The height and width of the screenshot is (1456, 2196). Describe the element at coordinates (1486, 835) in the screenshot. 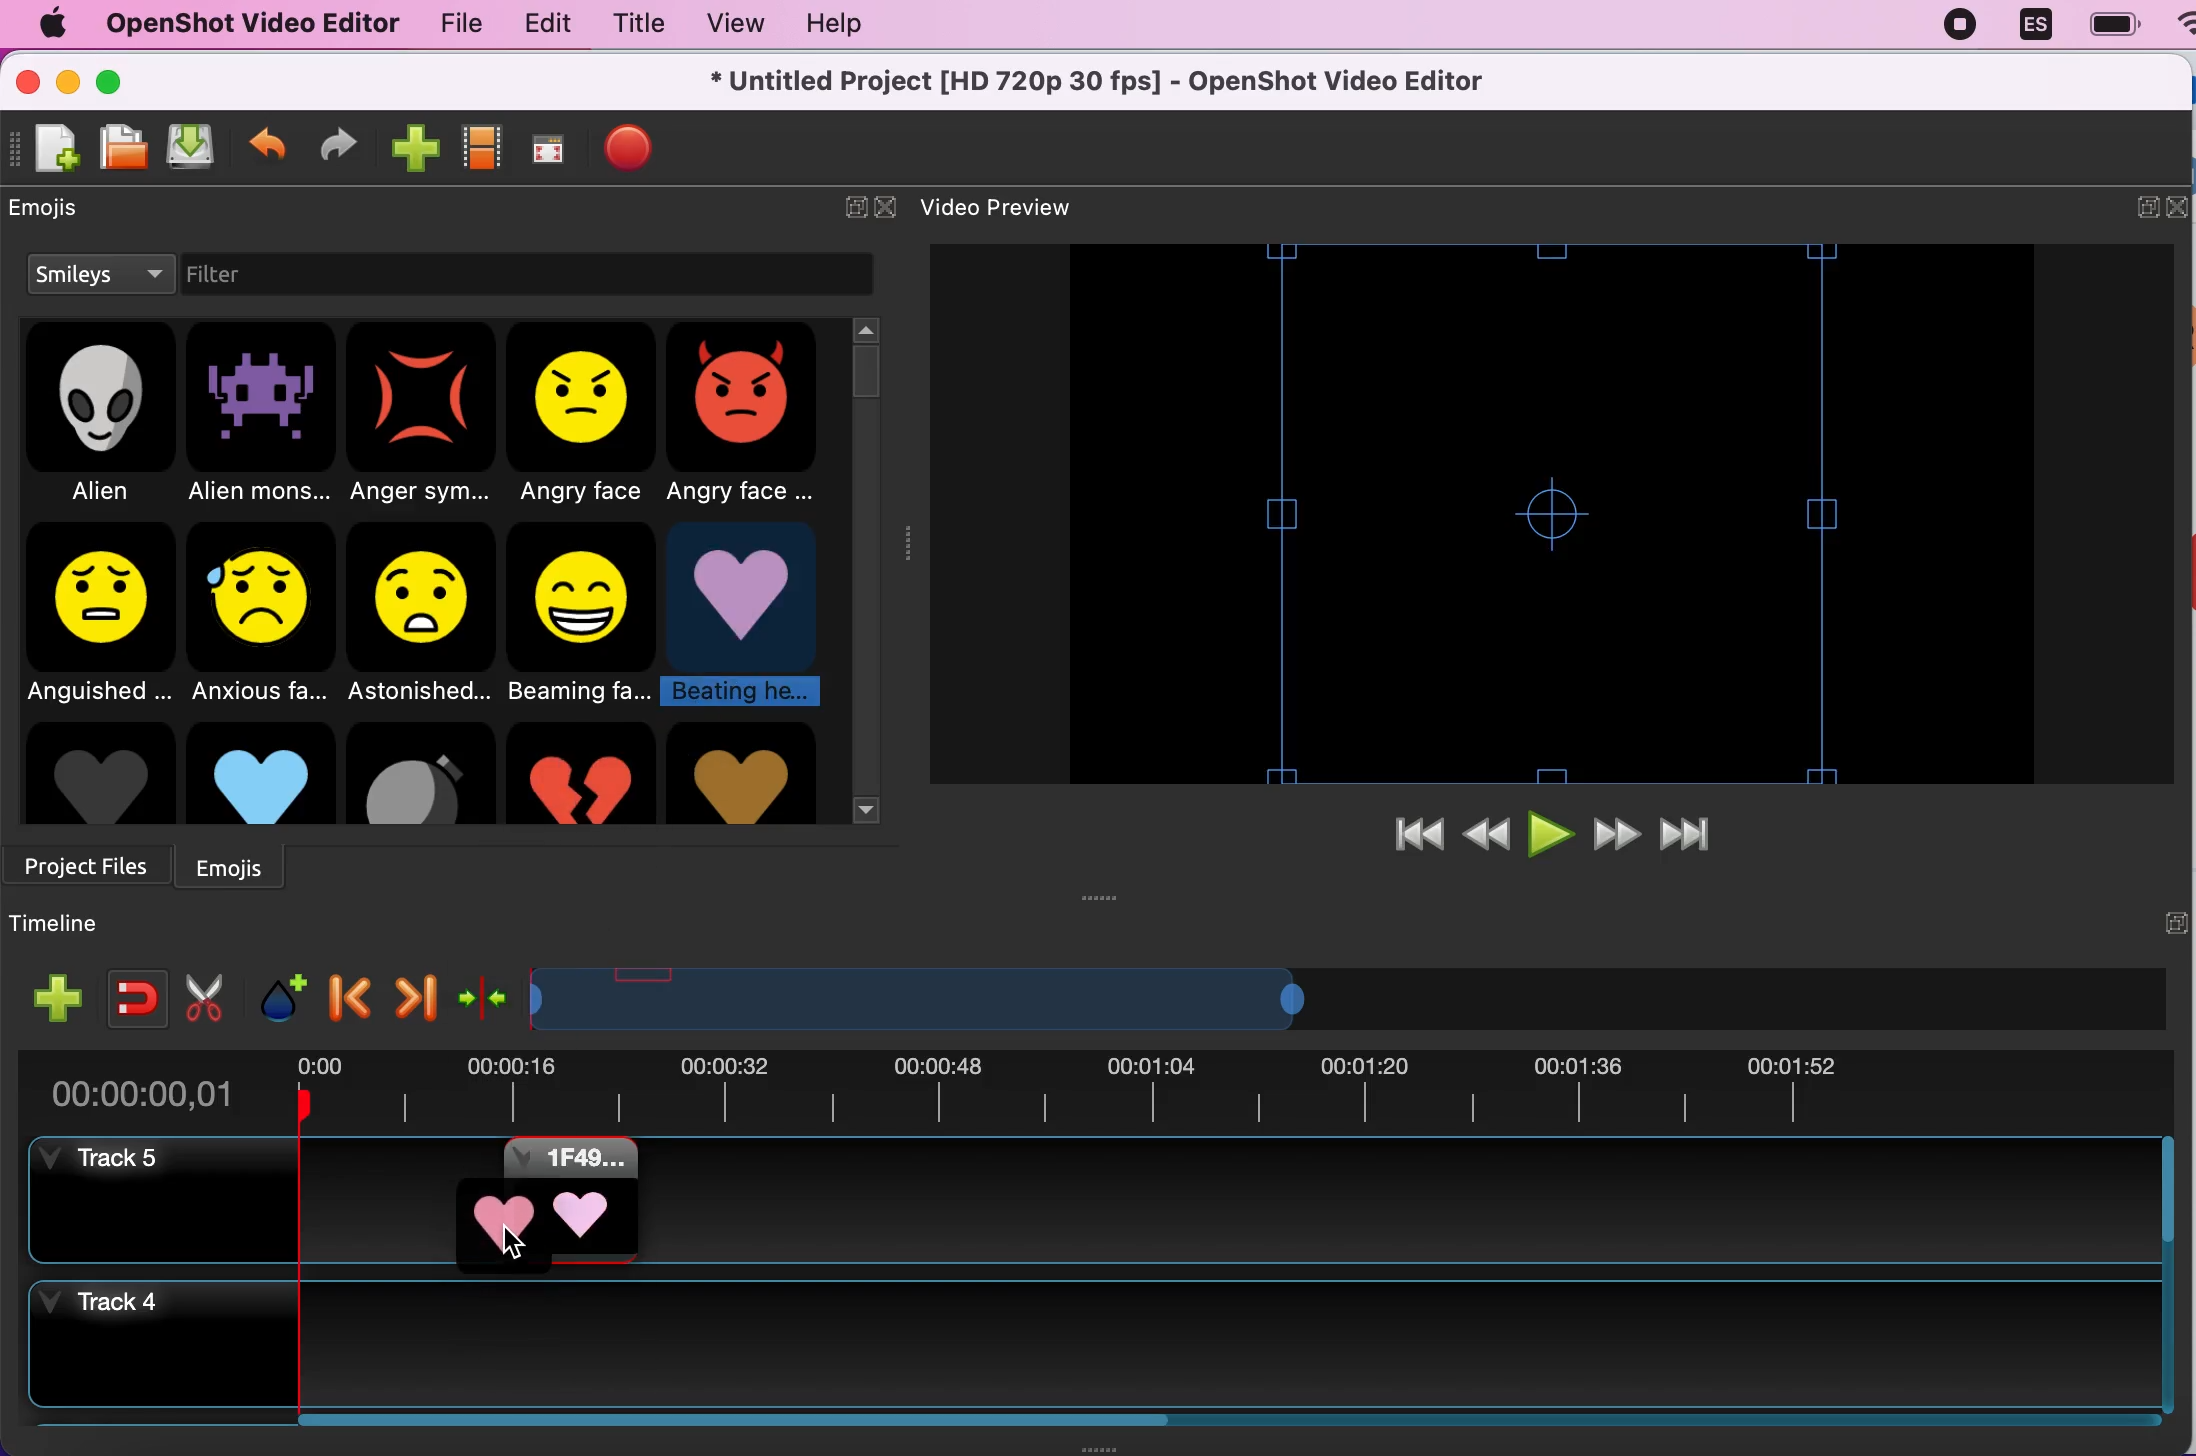

I see `rewind` at that location.